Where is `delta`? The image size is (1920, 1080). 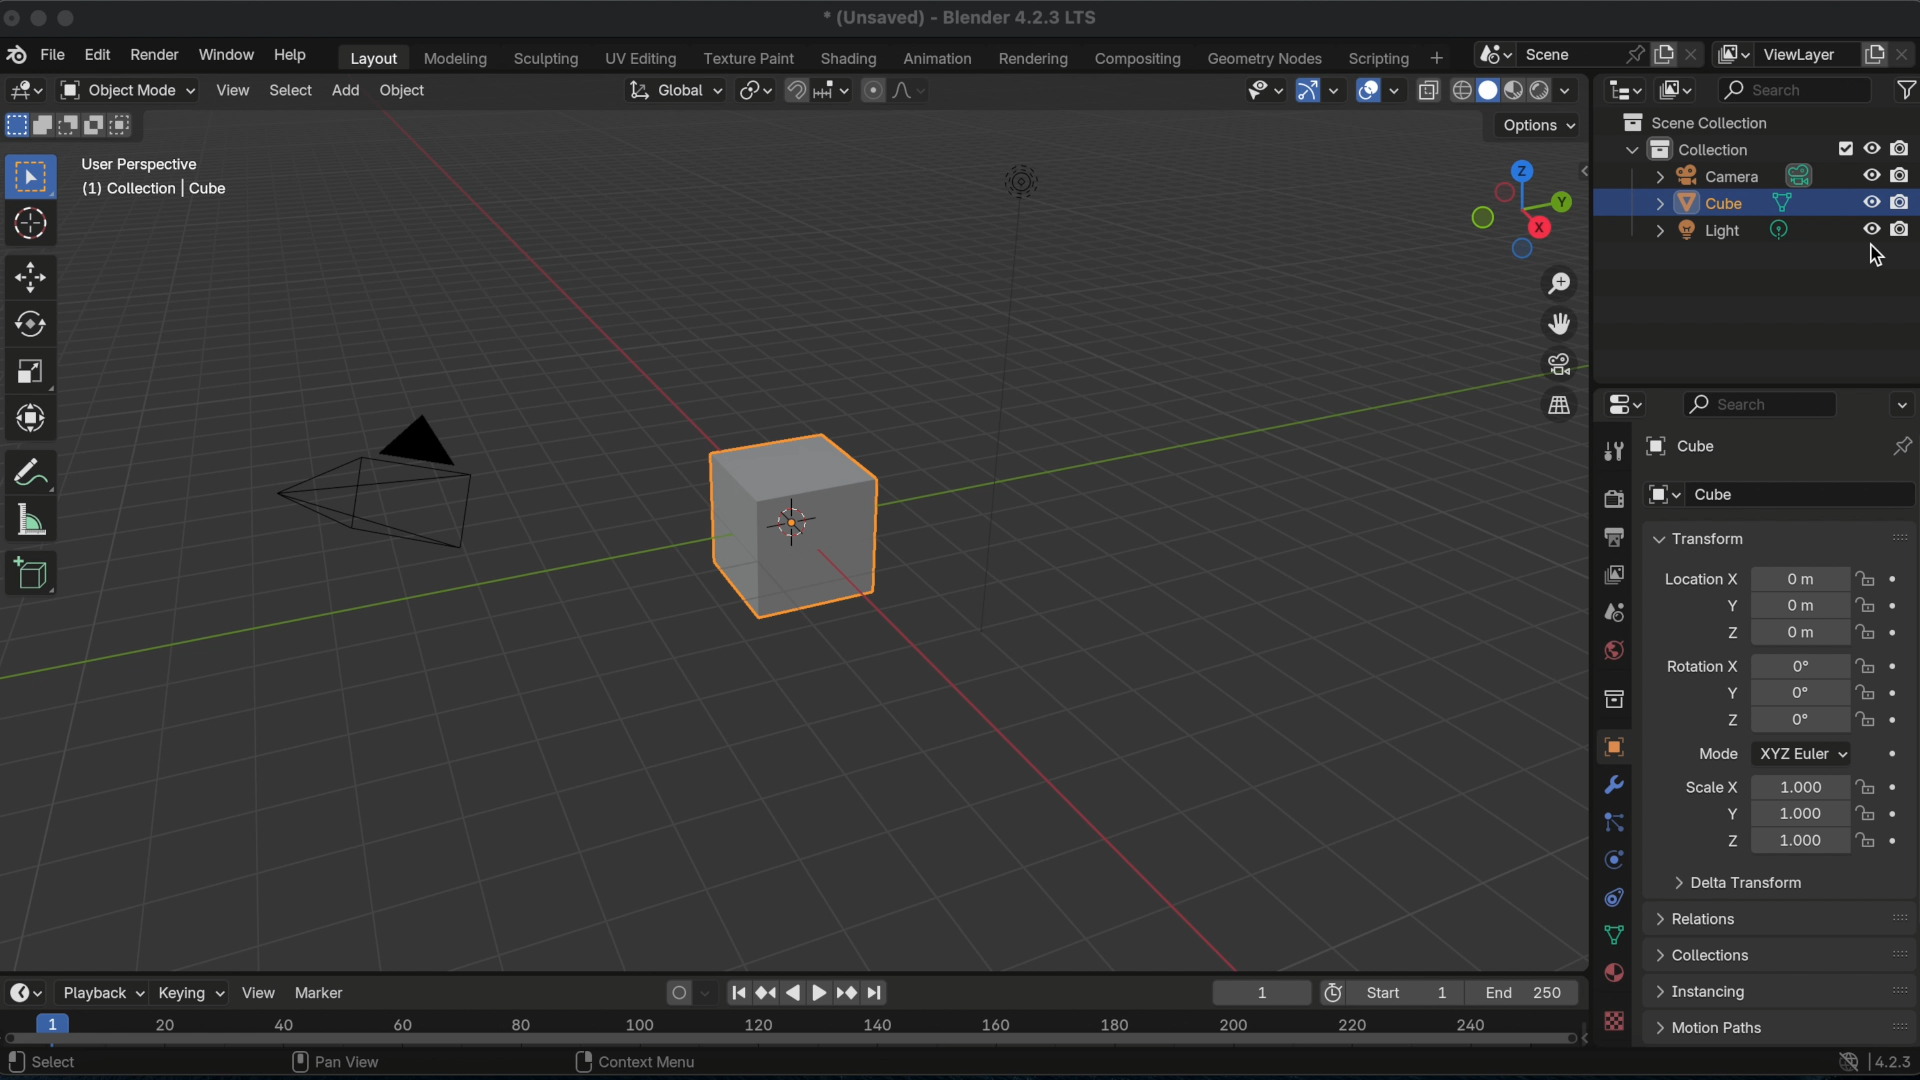
delta is located at coordinates (1616, 935).